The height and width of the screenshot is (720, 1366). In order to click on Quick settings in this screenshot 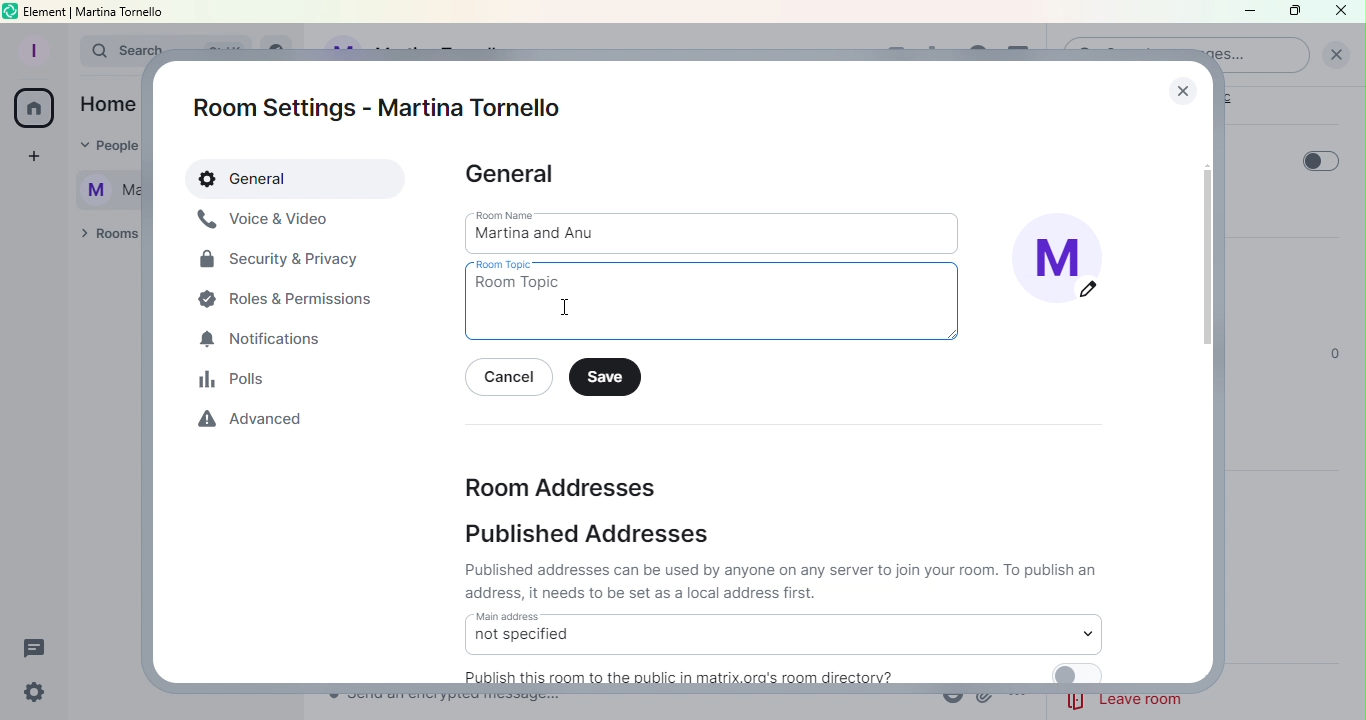, I will do `click(31, 694)`.